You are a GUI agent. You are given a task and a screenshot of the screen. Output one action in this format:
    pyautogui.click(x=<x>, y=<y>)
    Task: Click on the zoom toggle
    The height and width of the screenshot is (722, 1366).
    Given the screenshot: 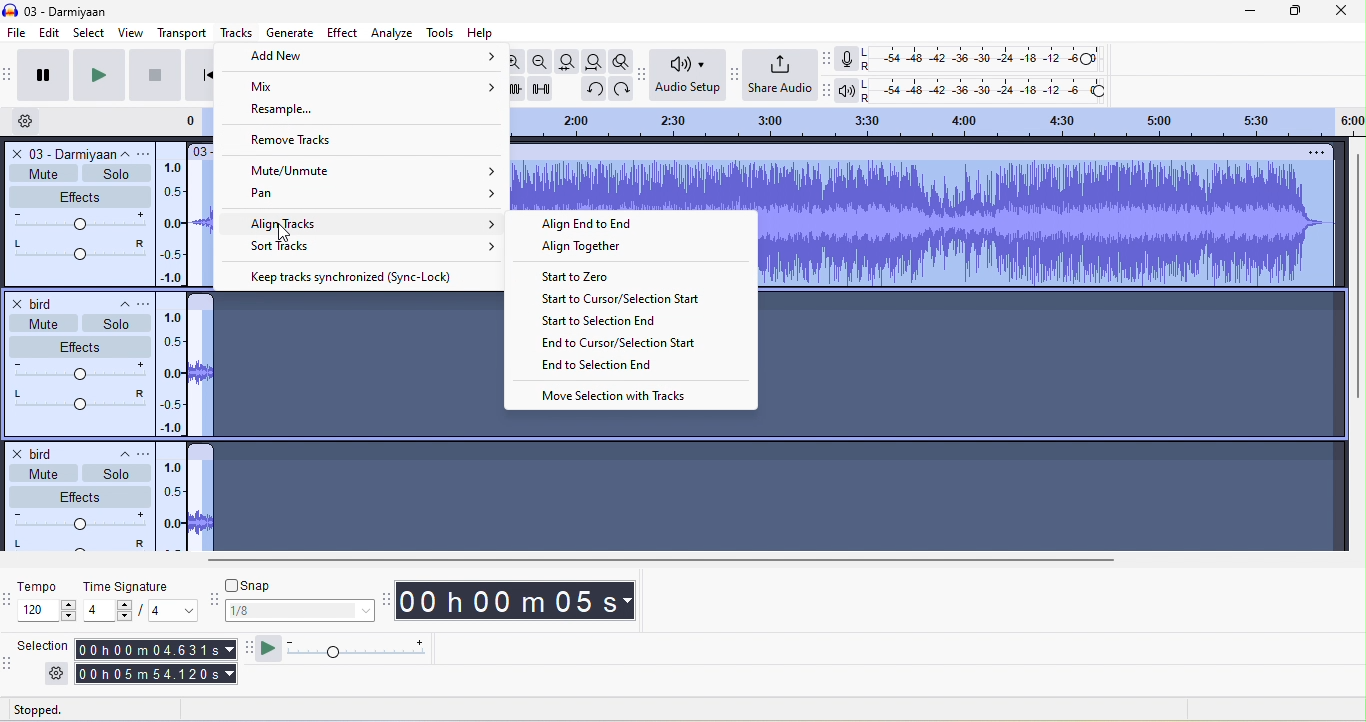 What is the action you would take?
    pyautogui.click(x=617, y=59)
    